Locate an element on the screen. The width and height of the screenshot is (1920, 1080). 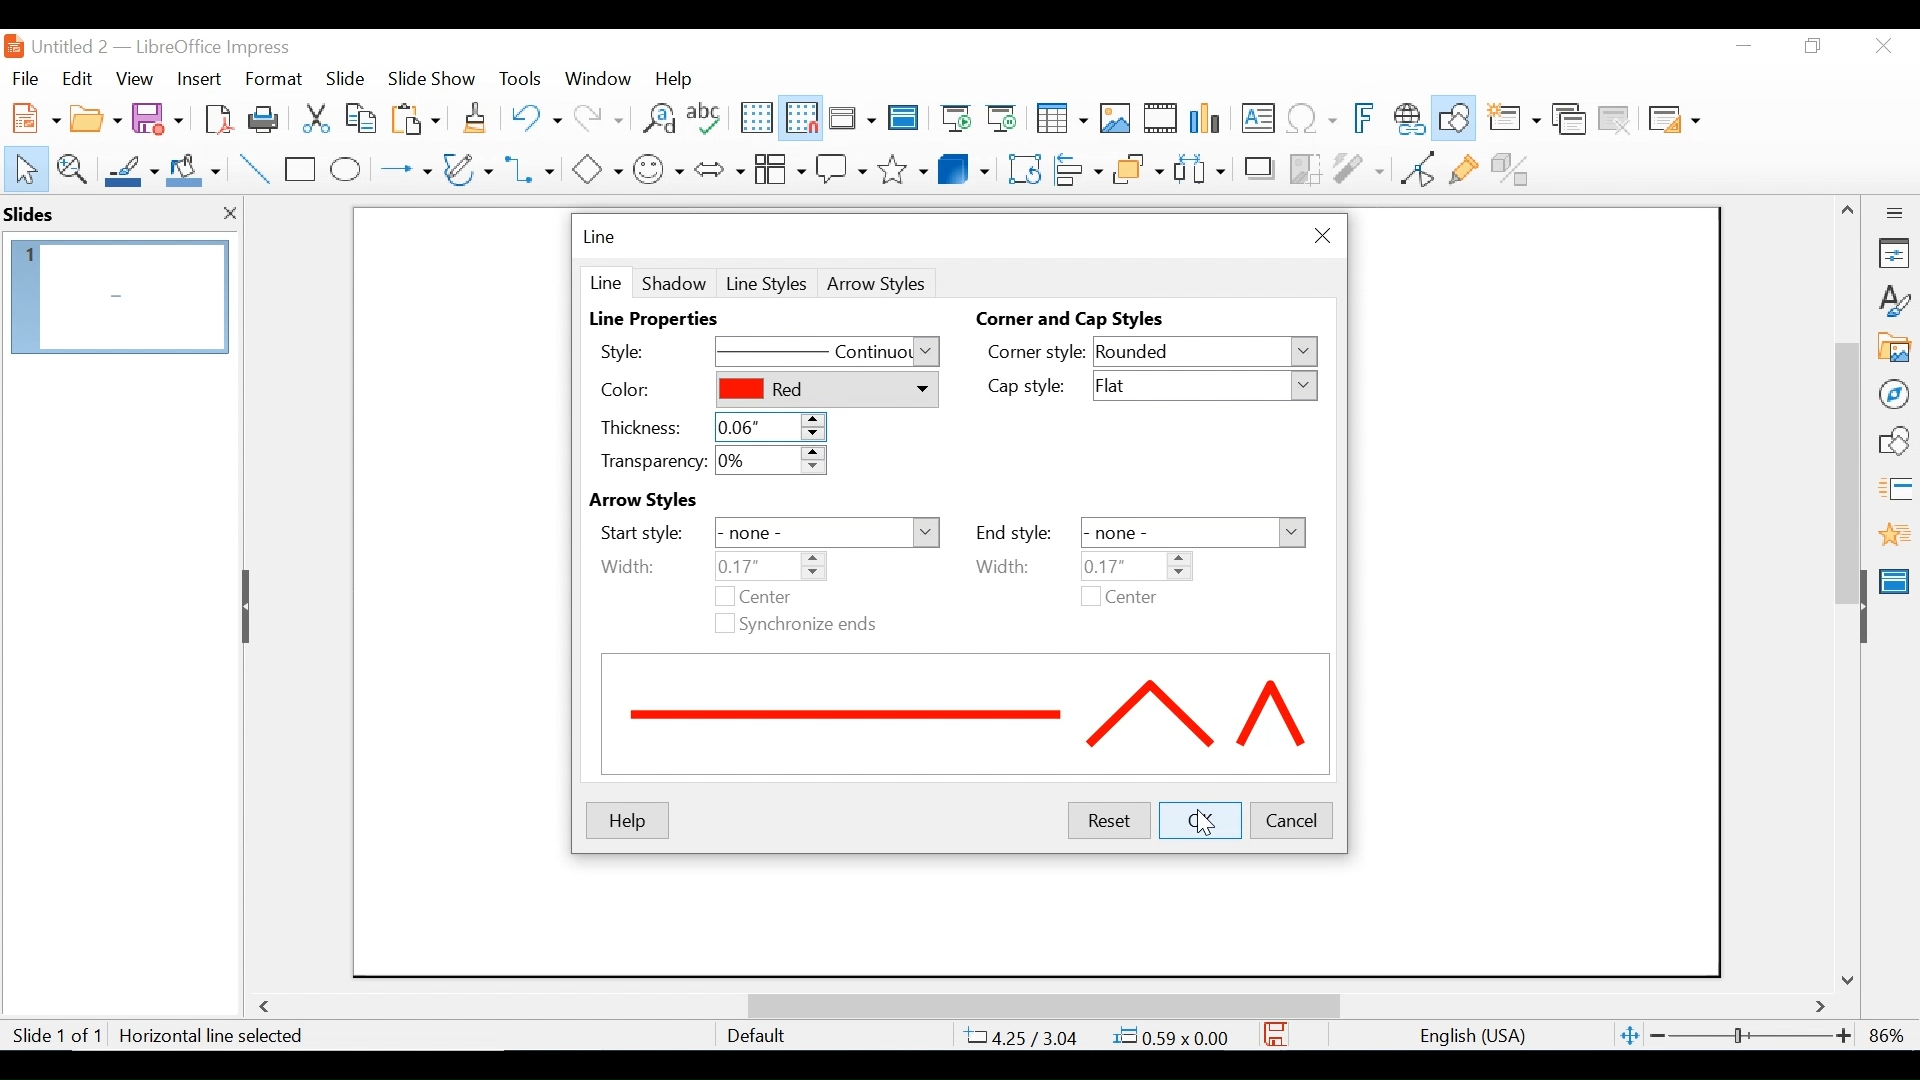
OK is located at coordinates (1202, 820).